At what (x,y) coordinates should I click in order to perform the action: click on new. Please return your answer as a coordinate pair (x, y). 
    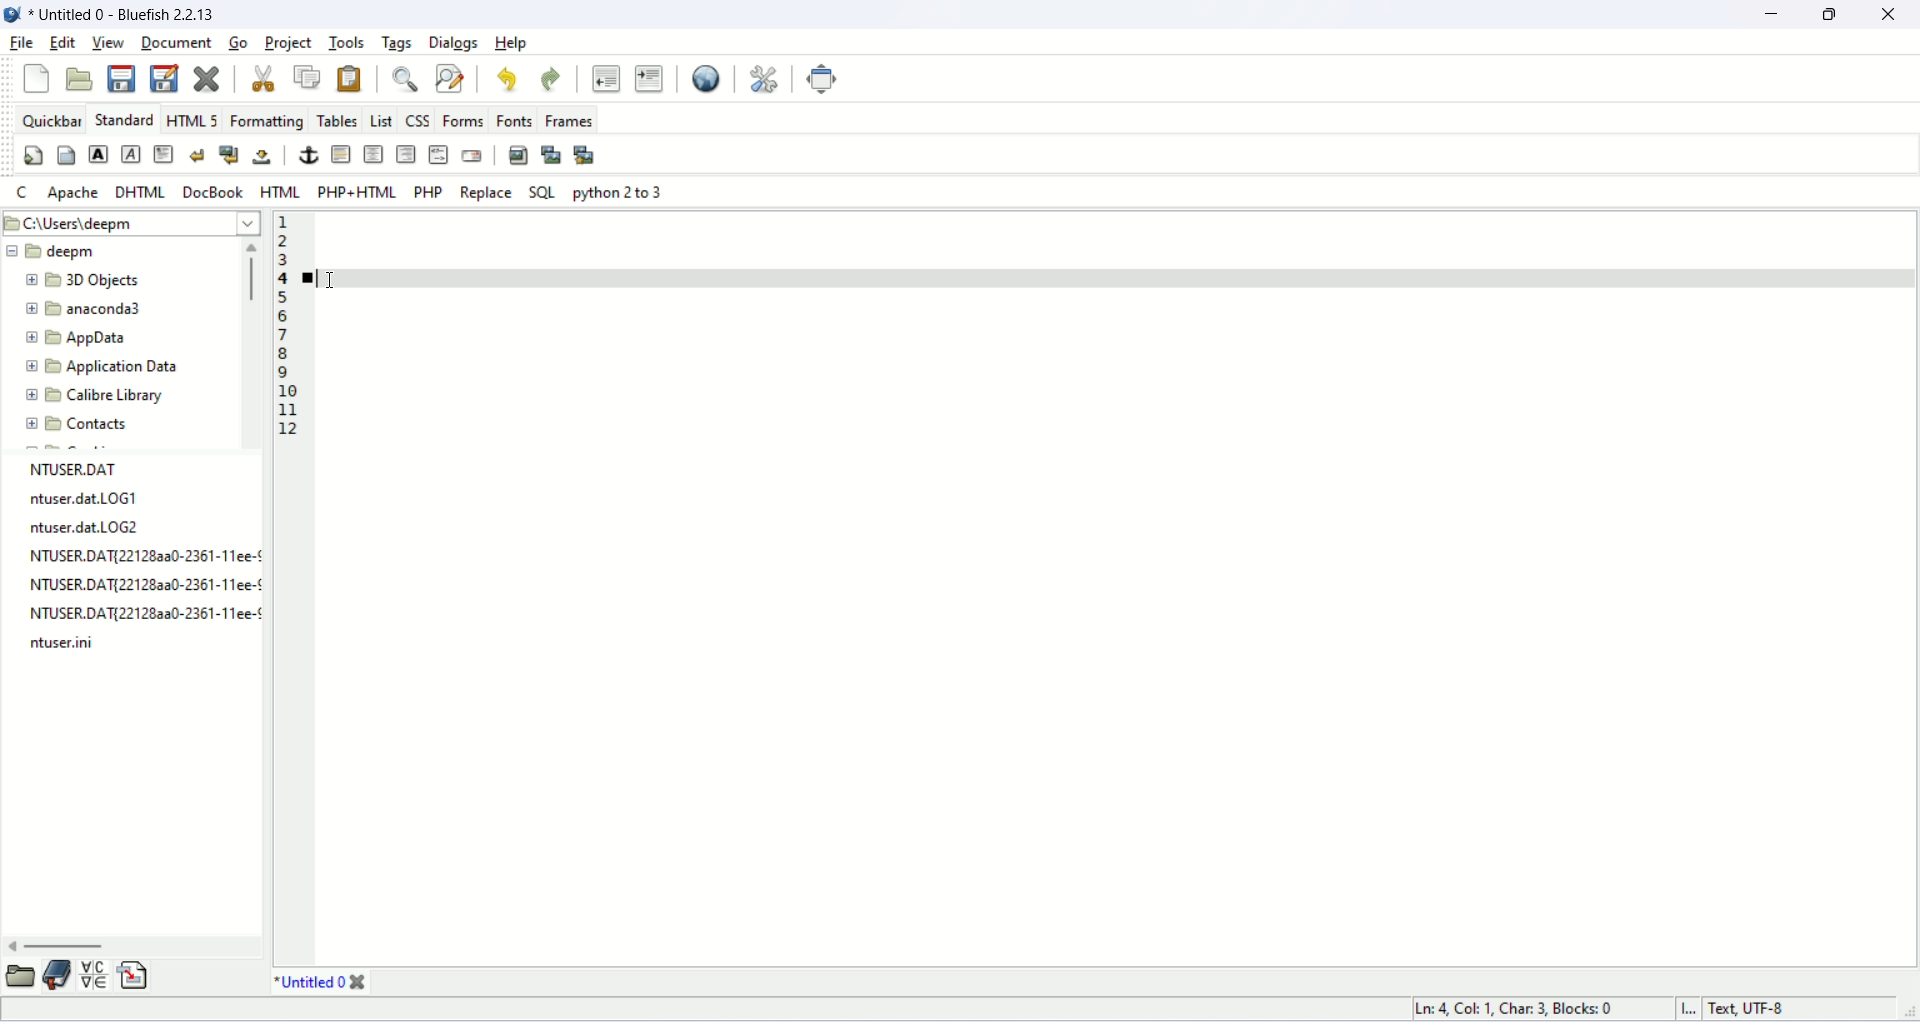
    Looking at the image, I should click on (36, 79).